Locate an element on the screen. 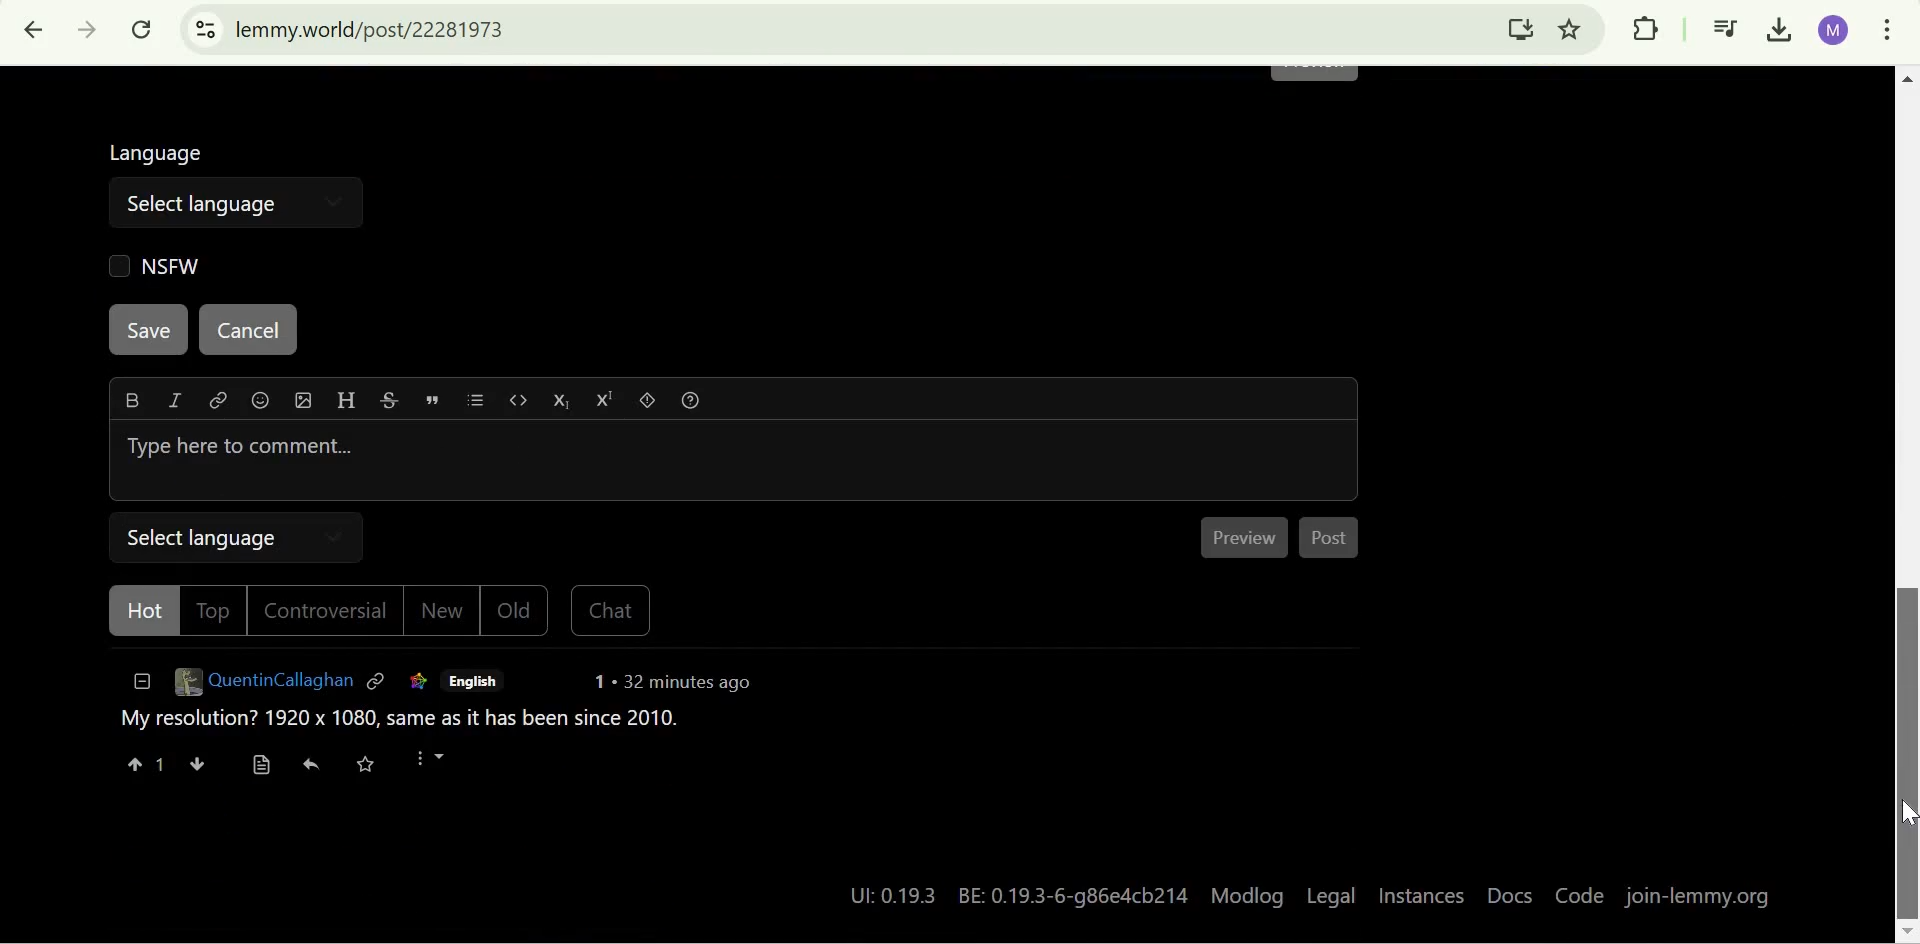 Image resolution: width=1920 pixels, height=944 pixels. Google account is located at coordinates (1834, 30).